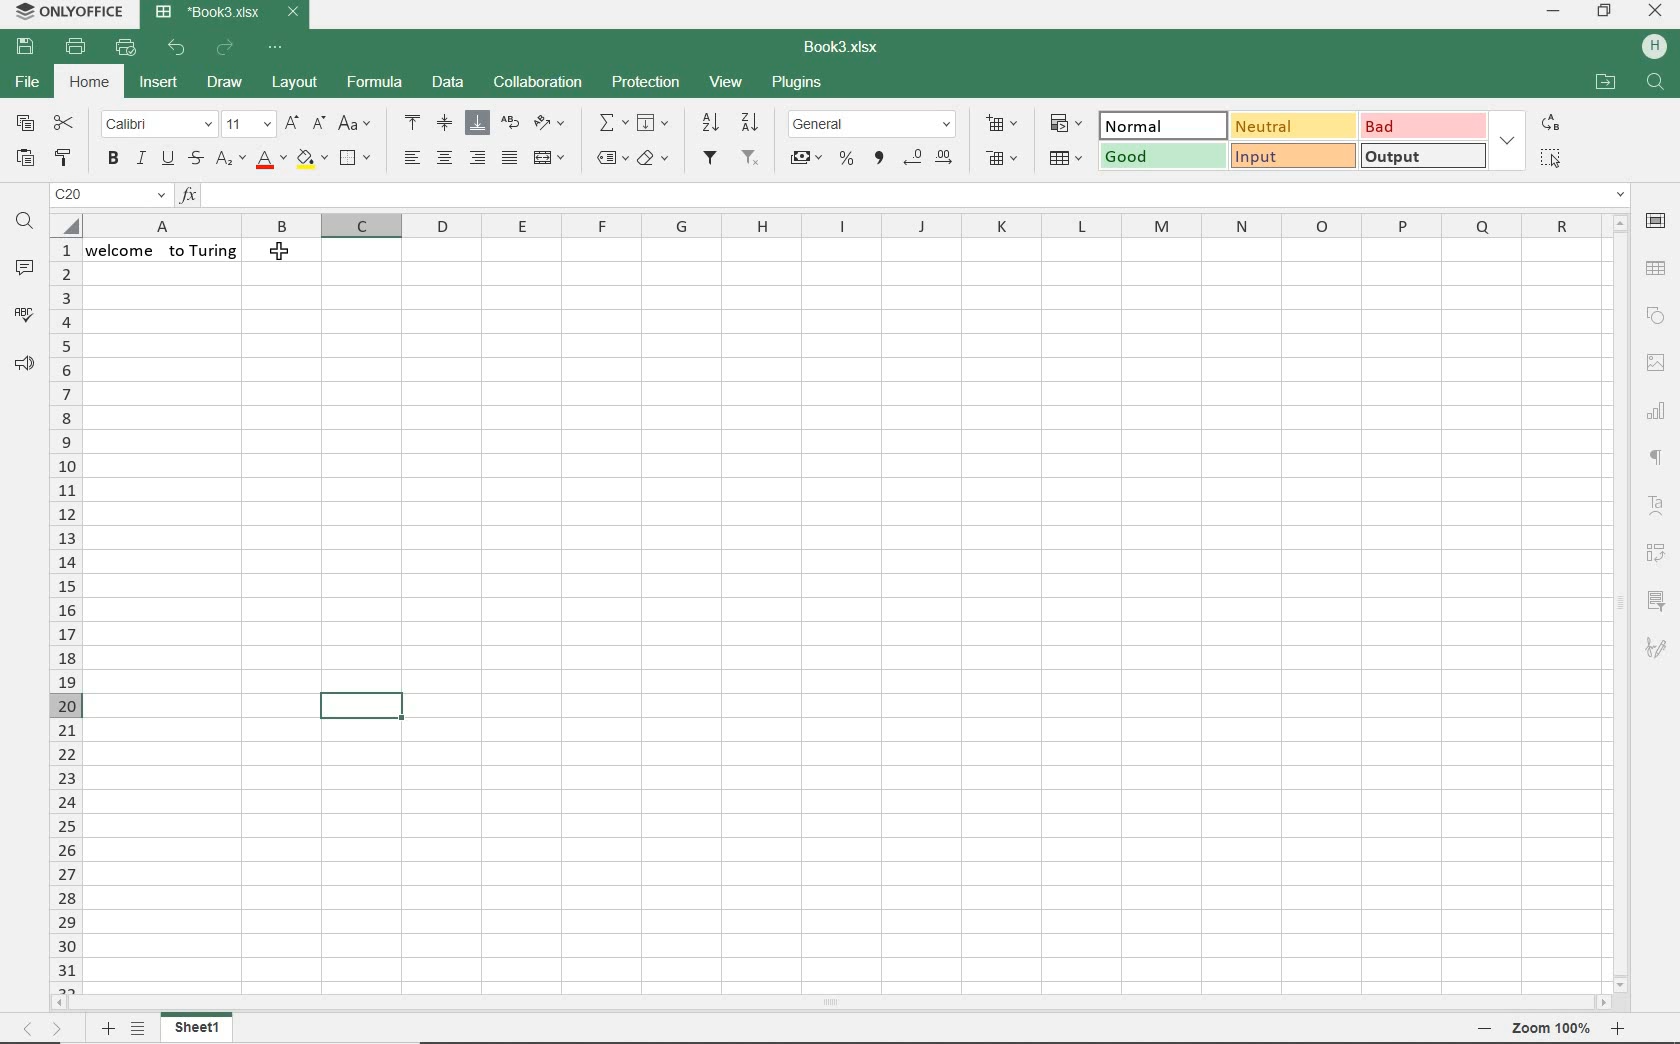 This screenshot has width=1680, height=1044. Describe the element at coordinates (929, 157) in the screenshot. I see `change decimal` at that location.